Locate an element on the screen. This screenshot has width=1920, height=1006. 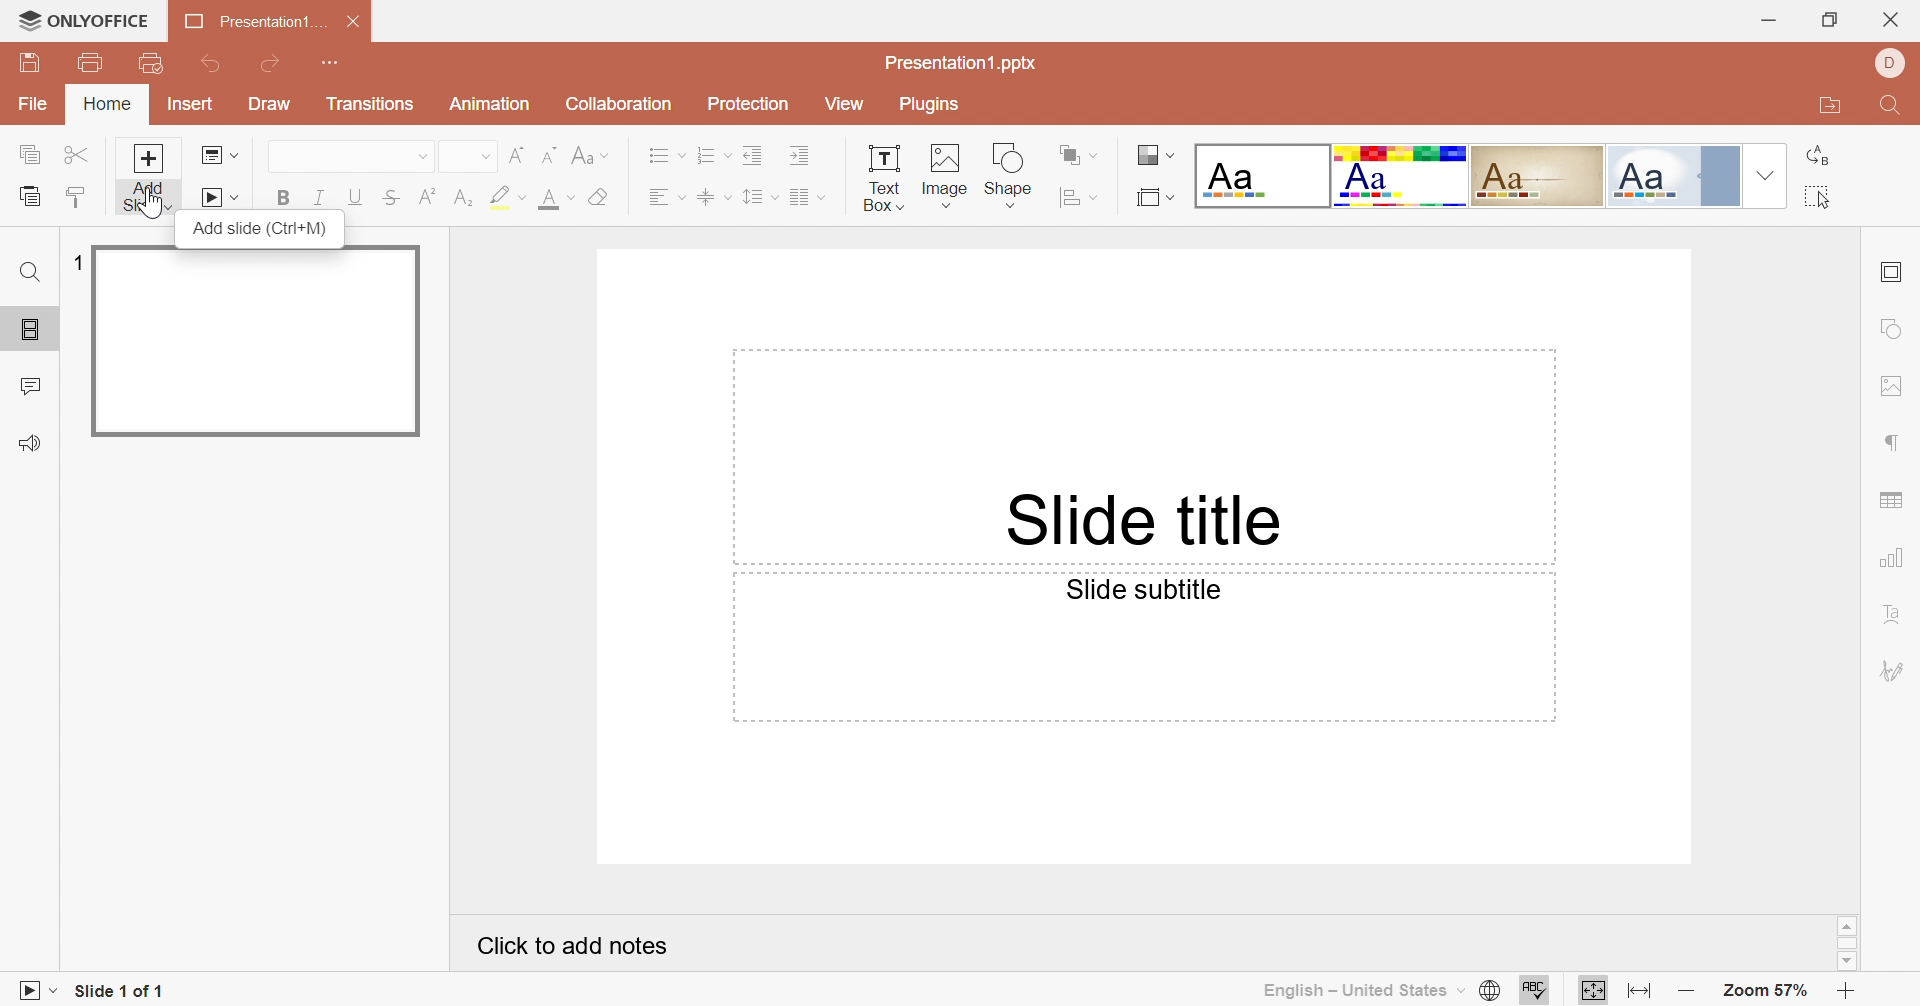
Draw is located at coordinates (269, 103).